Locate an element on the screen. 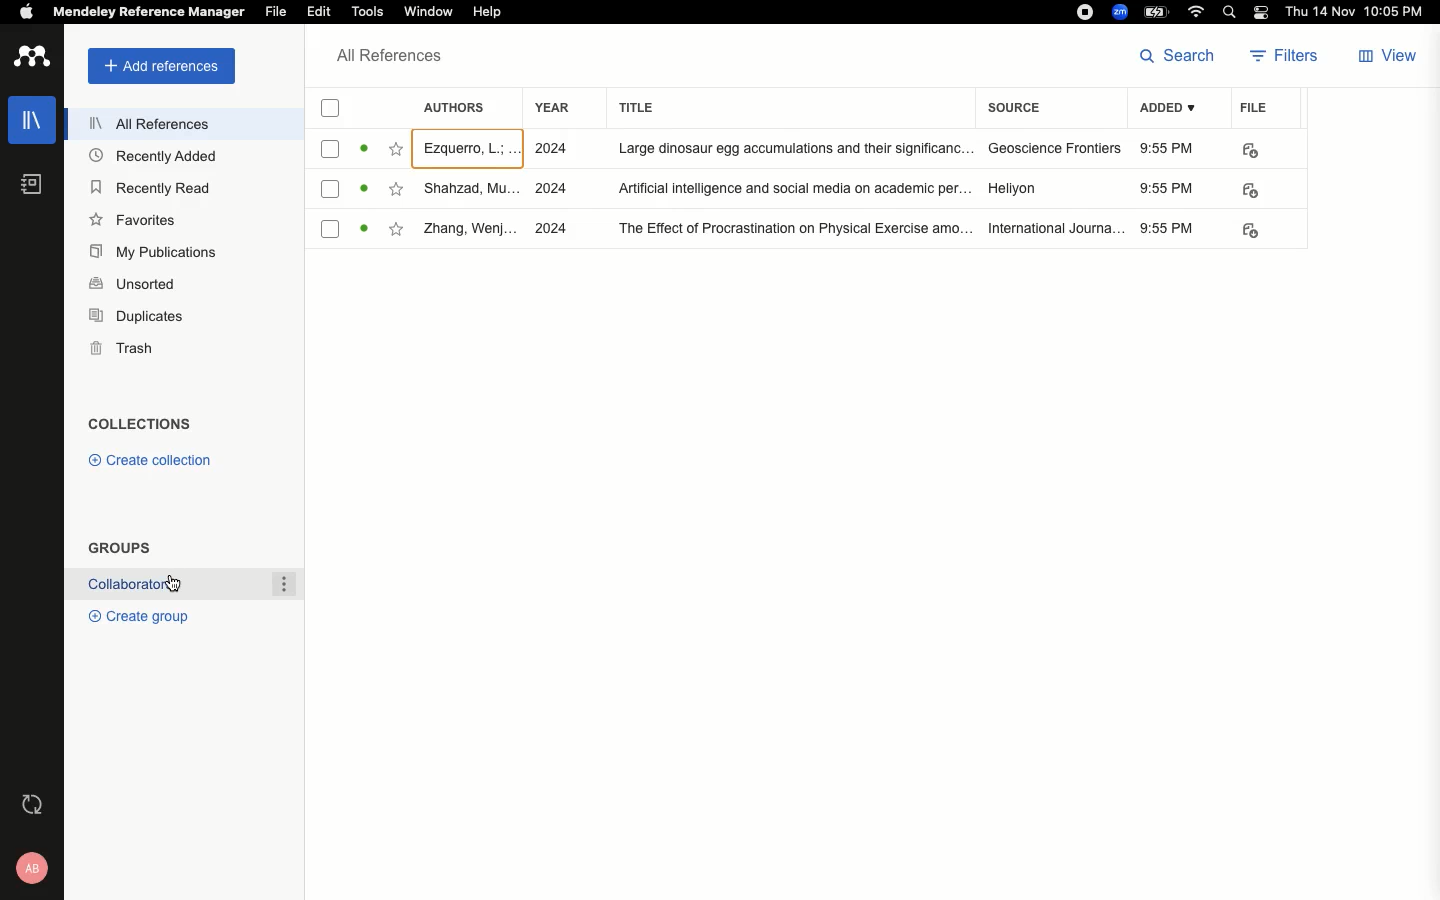 The image size is (1440, 900). All references is located at coordinates (156, 125).